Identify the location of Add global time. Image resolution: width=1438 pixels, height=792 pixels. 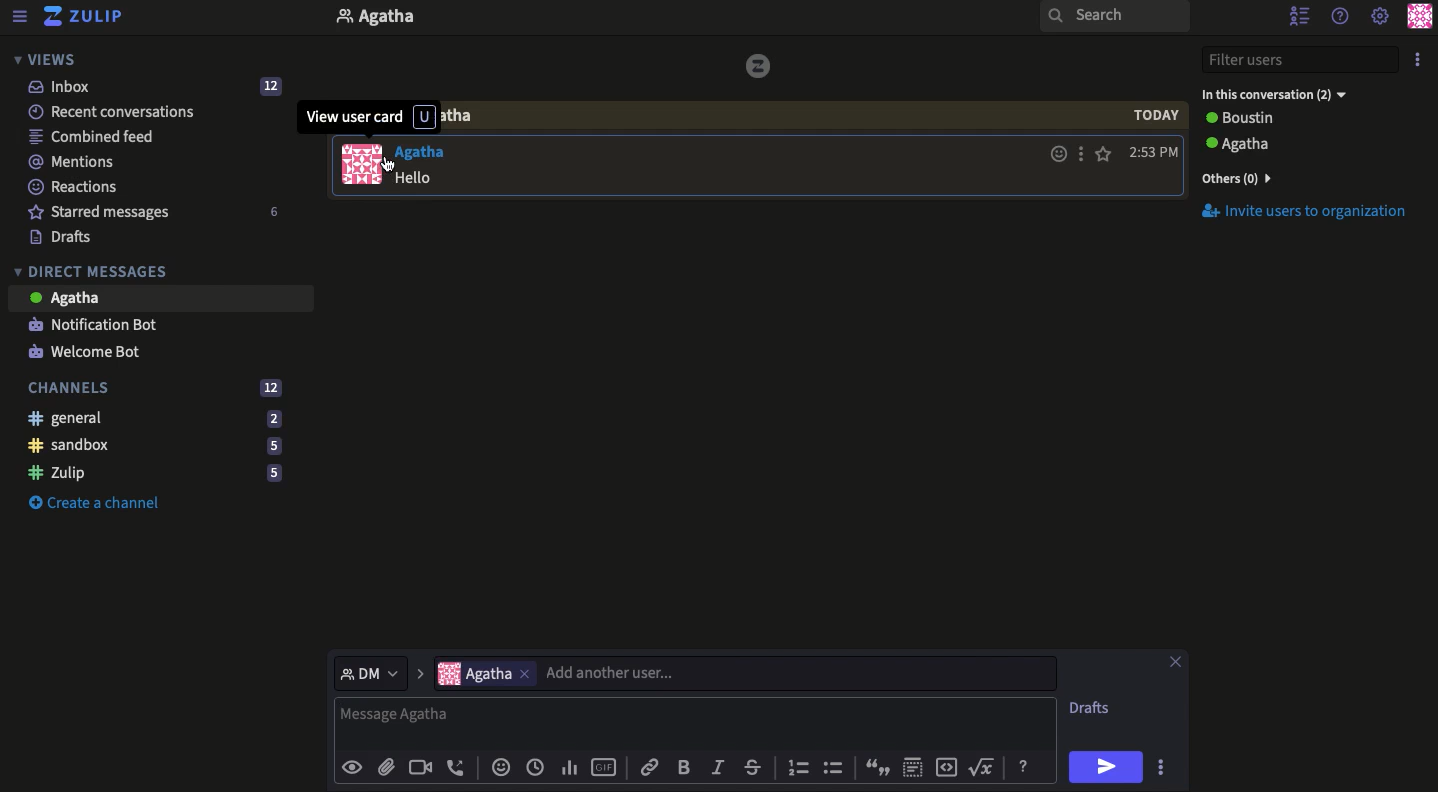
(539, 767).